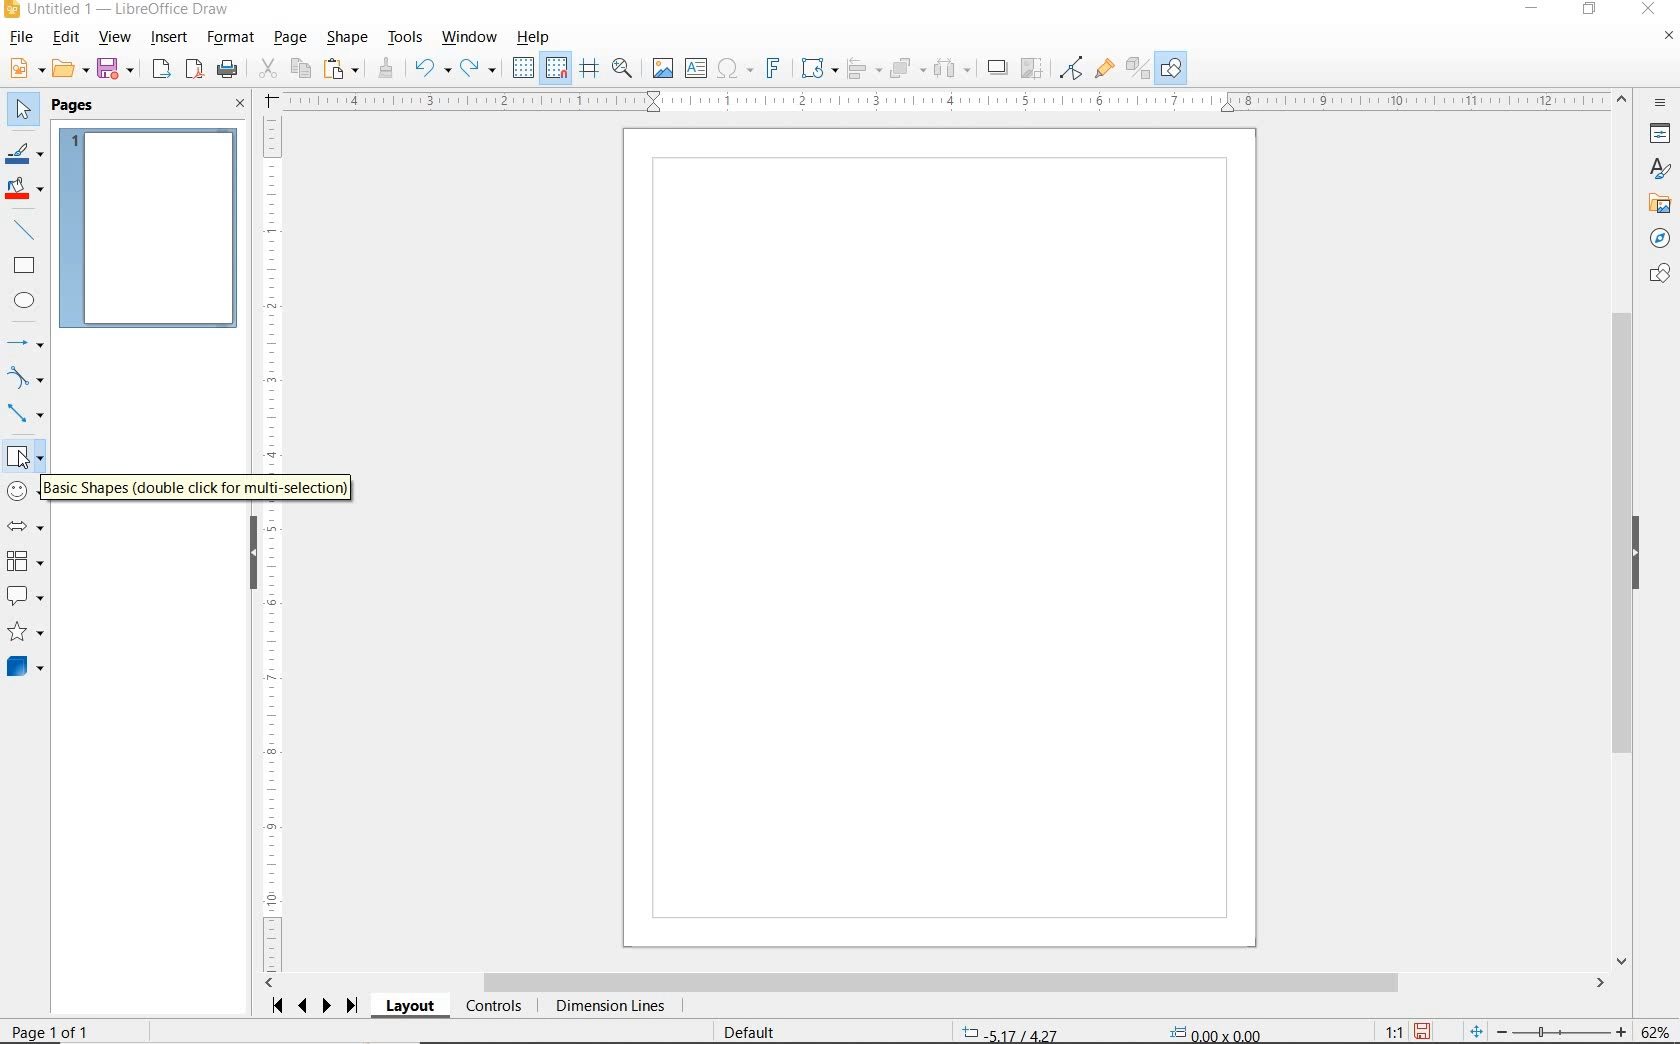 The width and height of the screenshot is (1680, 1044). What do you see at coordinates (1173, 69) in the screenshot?
I see `SHOW DRAW FUNCTIONS` at bounding box center [1173, 69].